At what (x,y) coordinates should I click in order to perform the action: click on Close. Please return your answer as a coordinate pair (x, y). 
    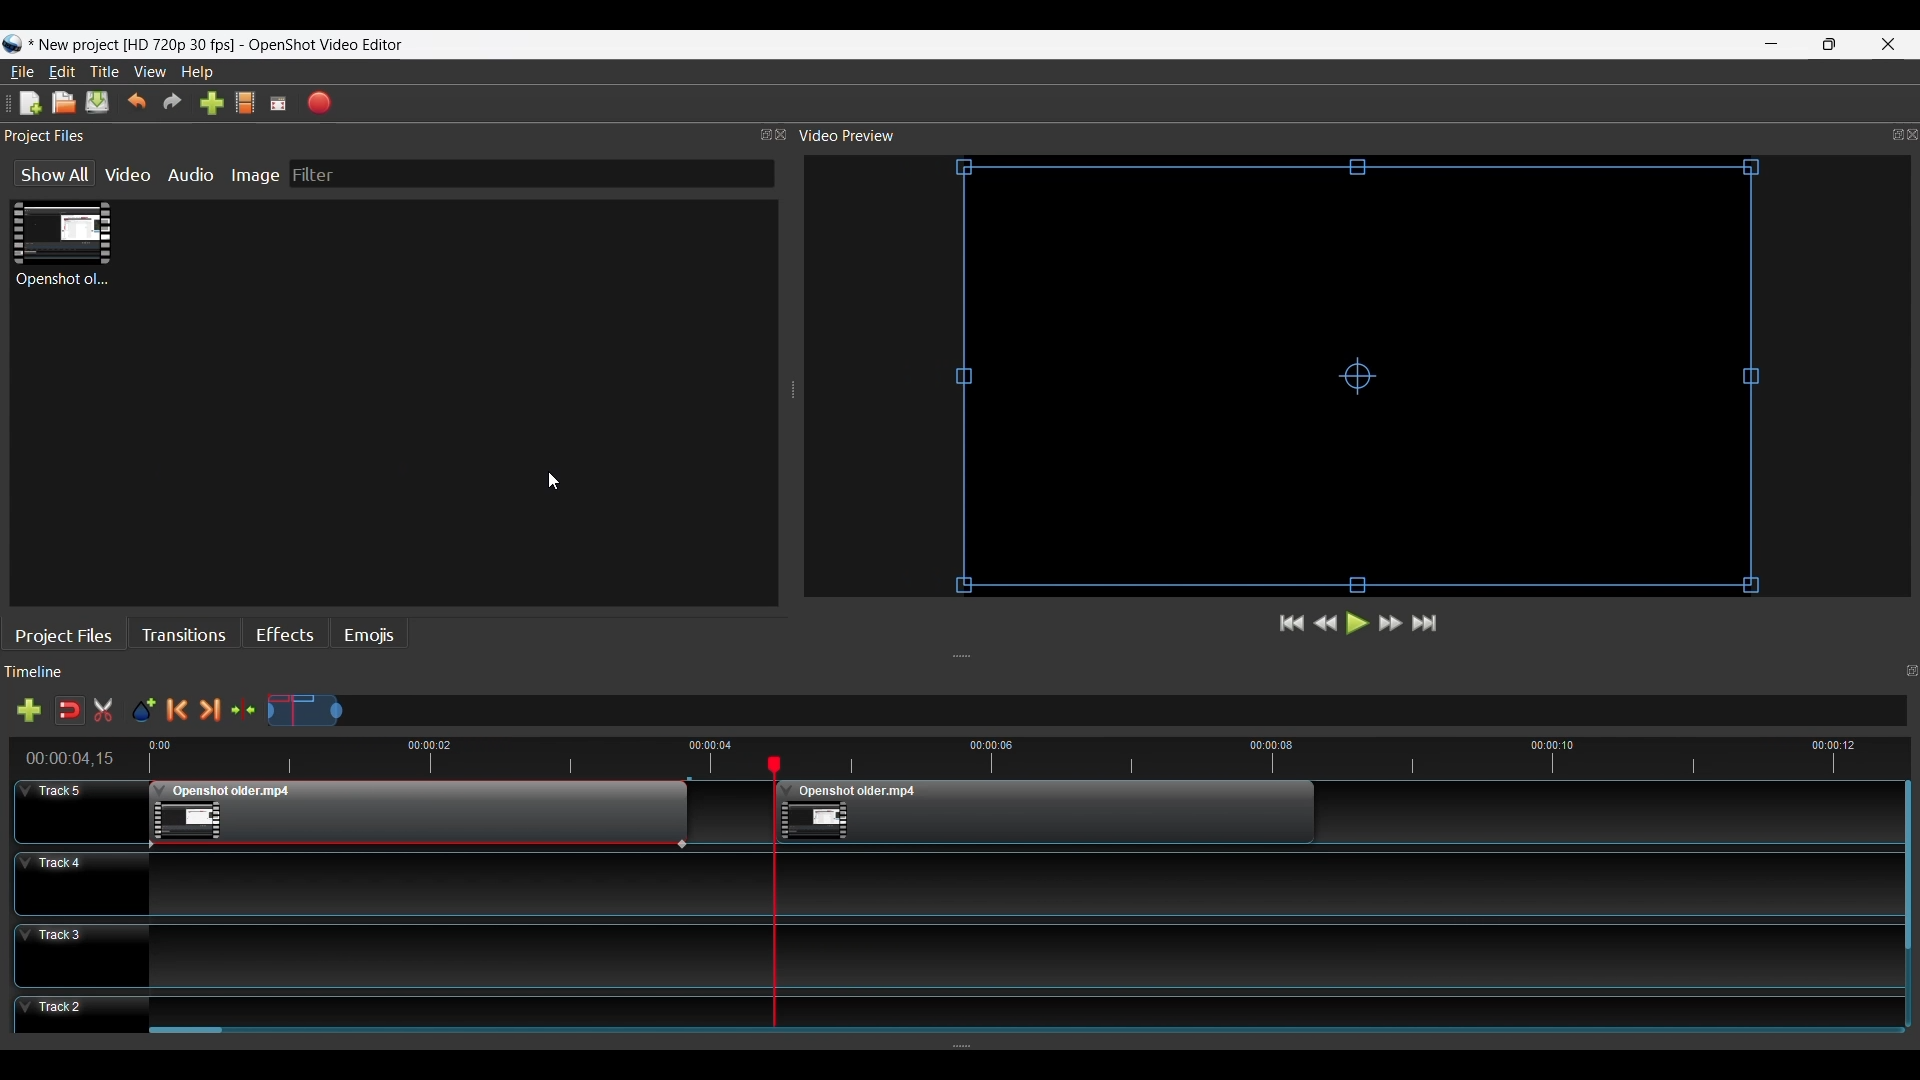
    Looking at the image, I should click on (1886, 43).